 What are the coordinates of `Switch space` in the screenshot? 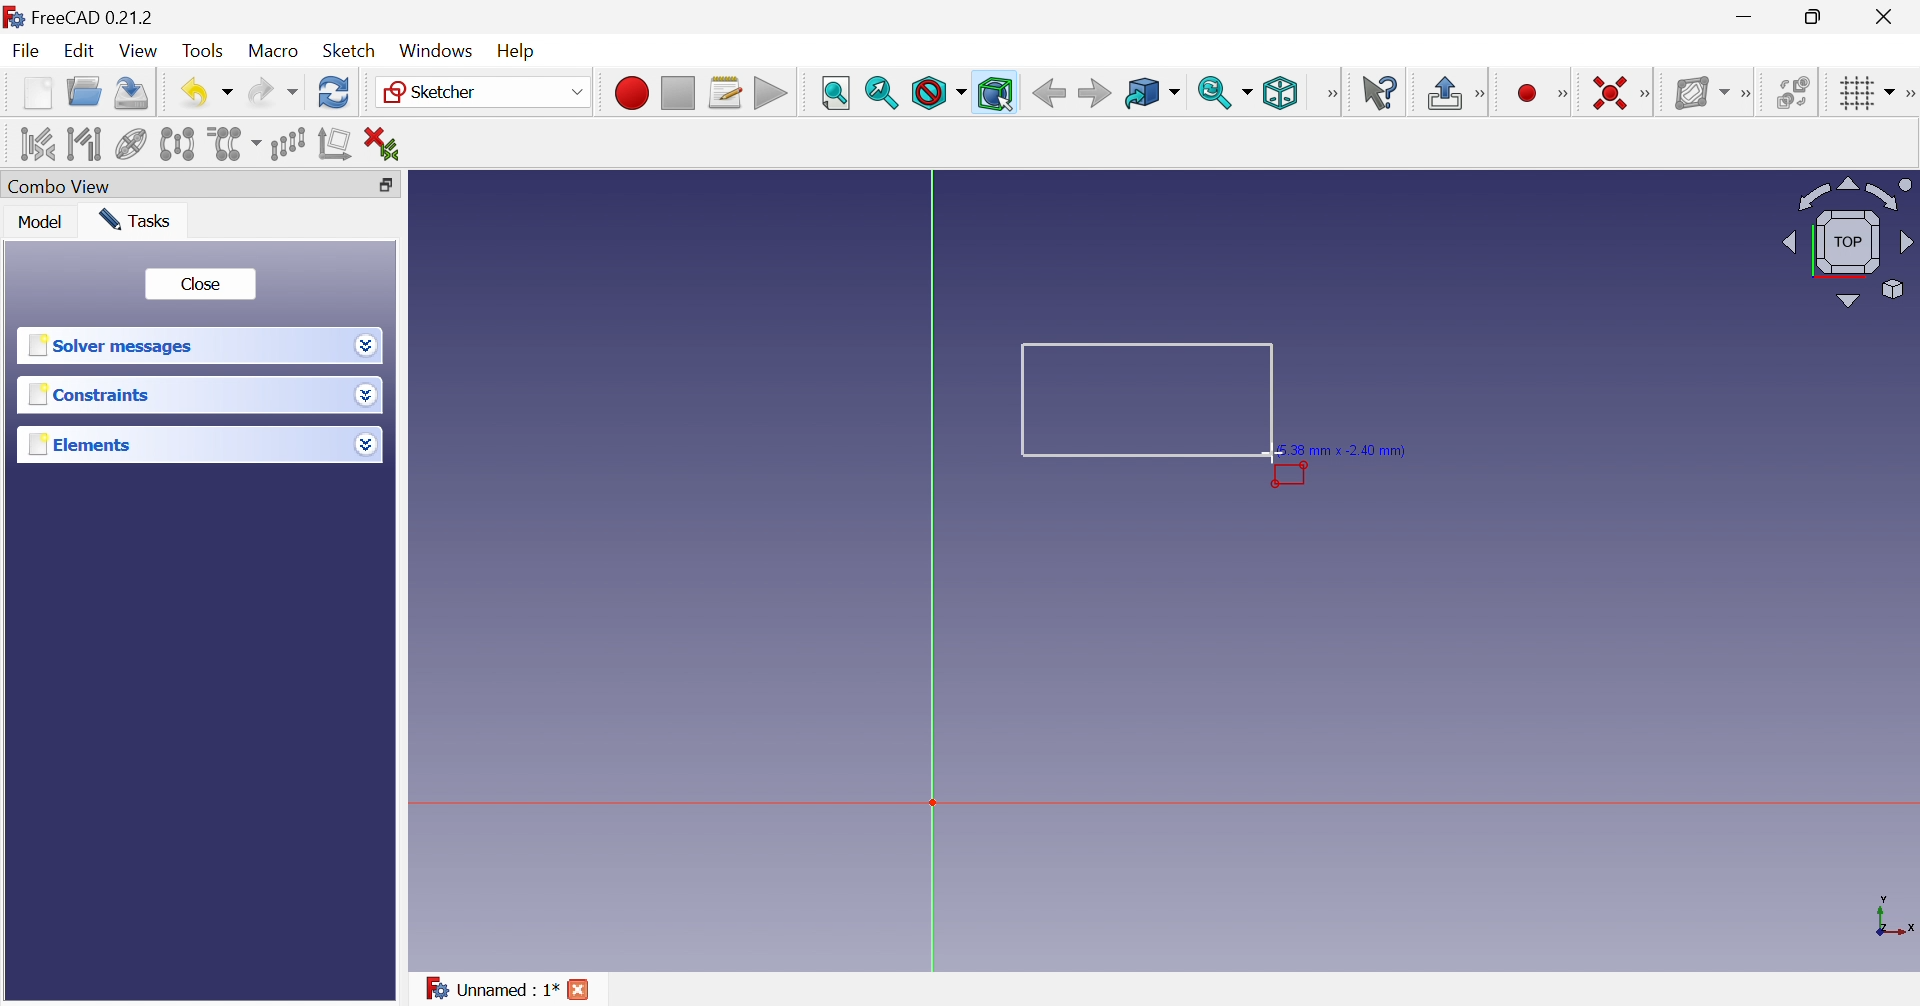 It's located at (1795, 92).